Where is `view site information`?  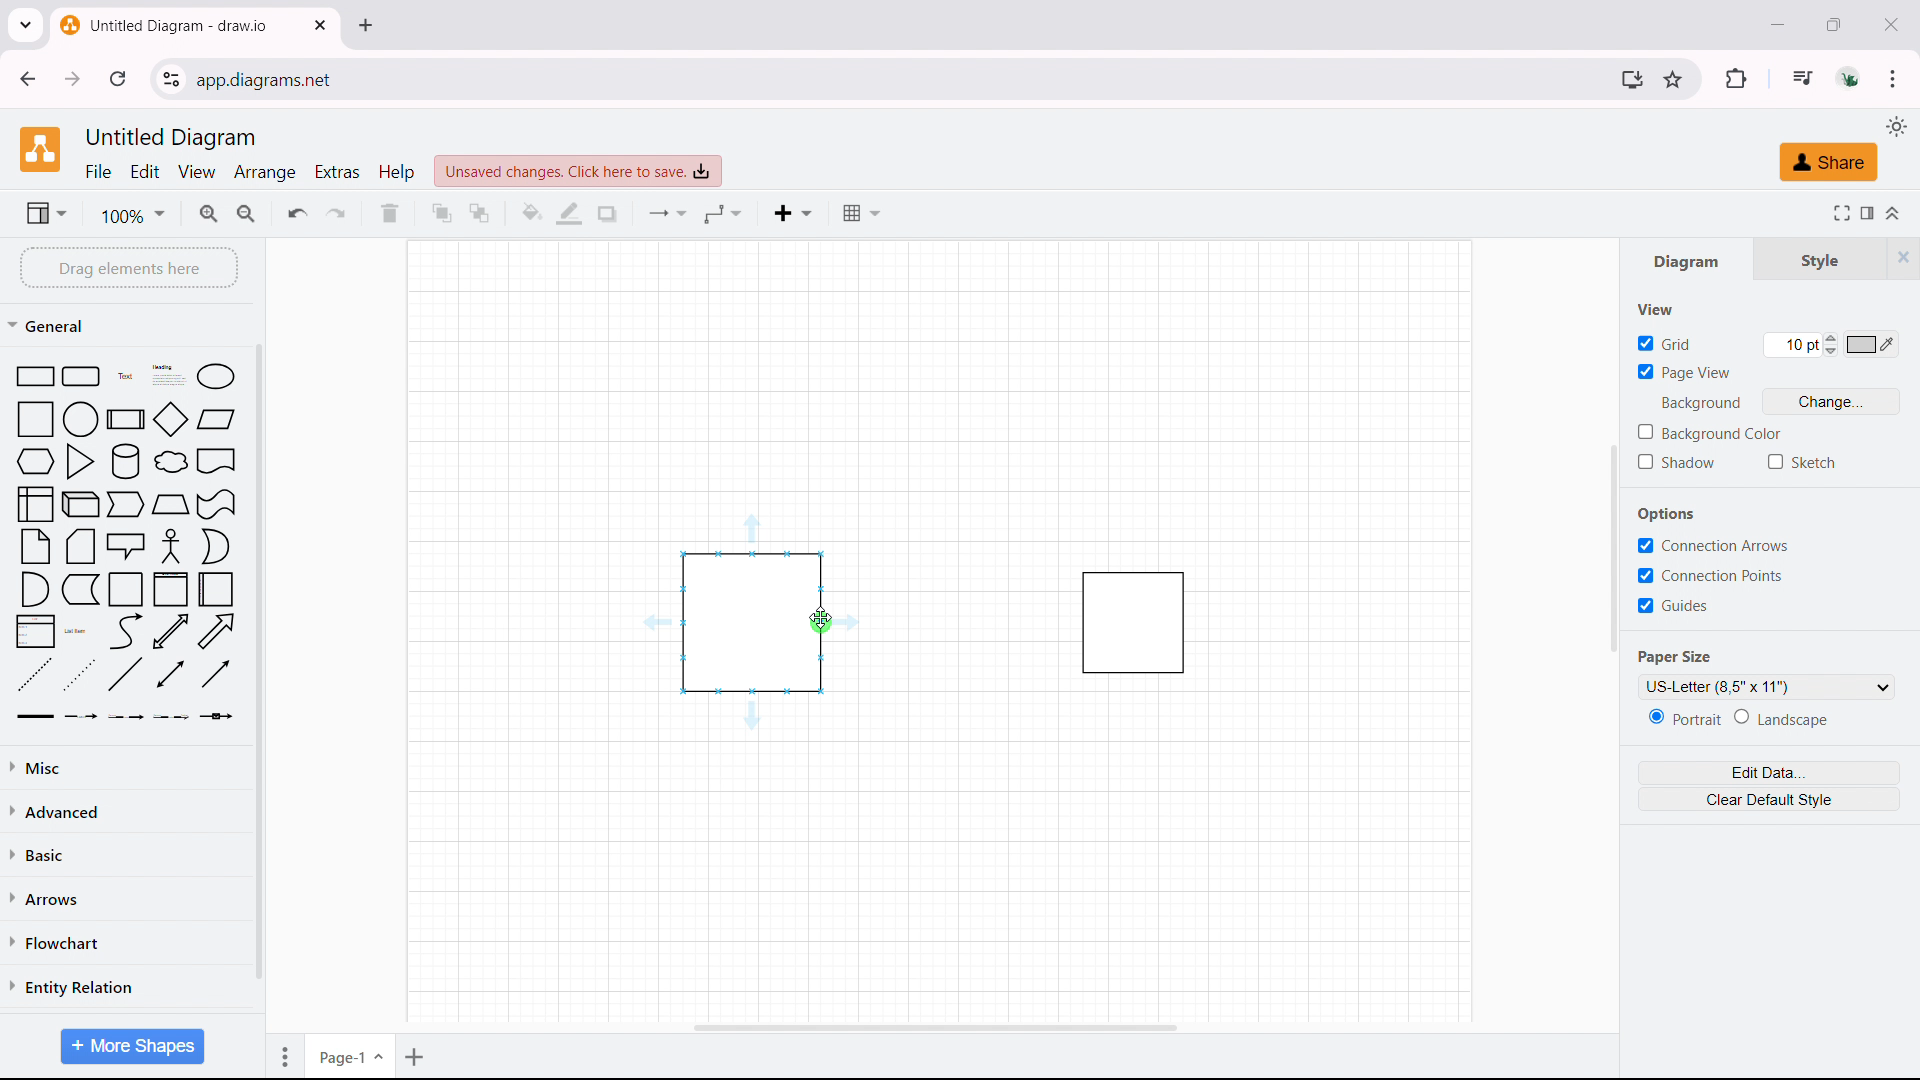
view site information is located at coordinates (171, 79).